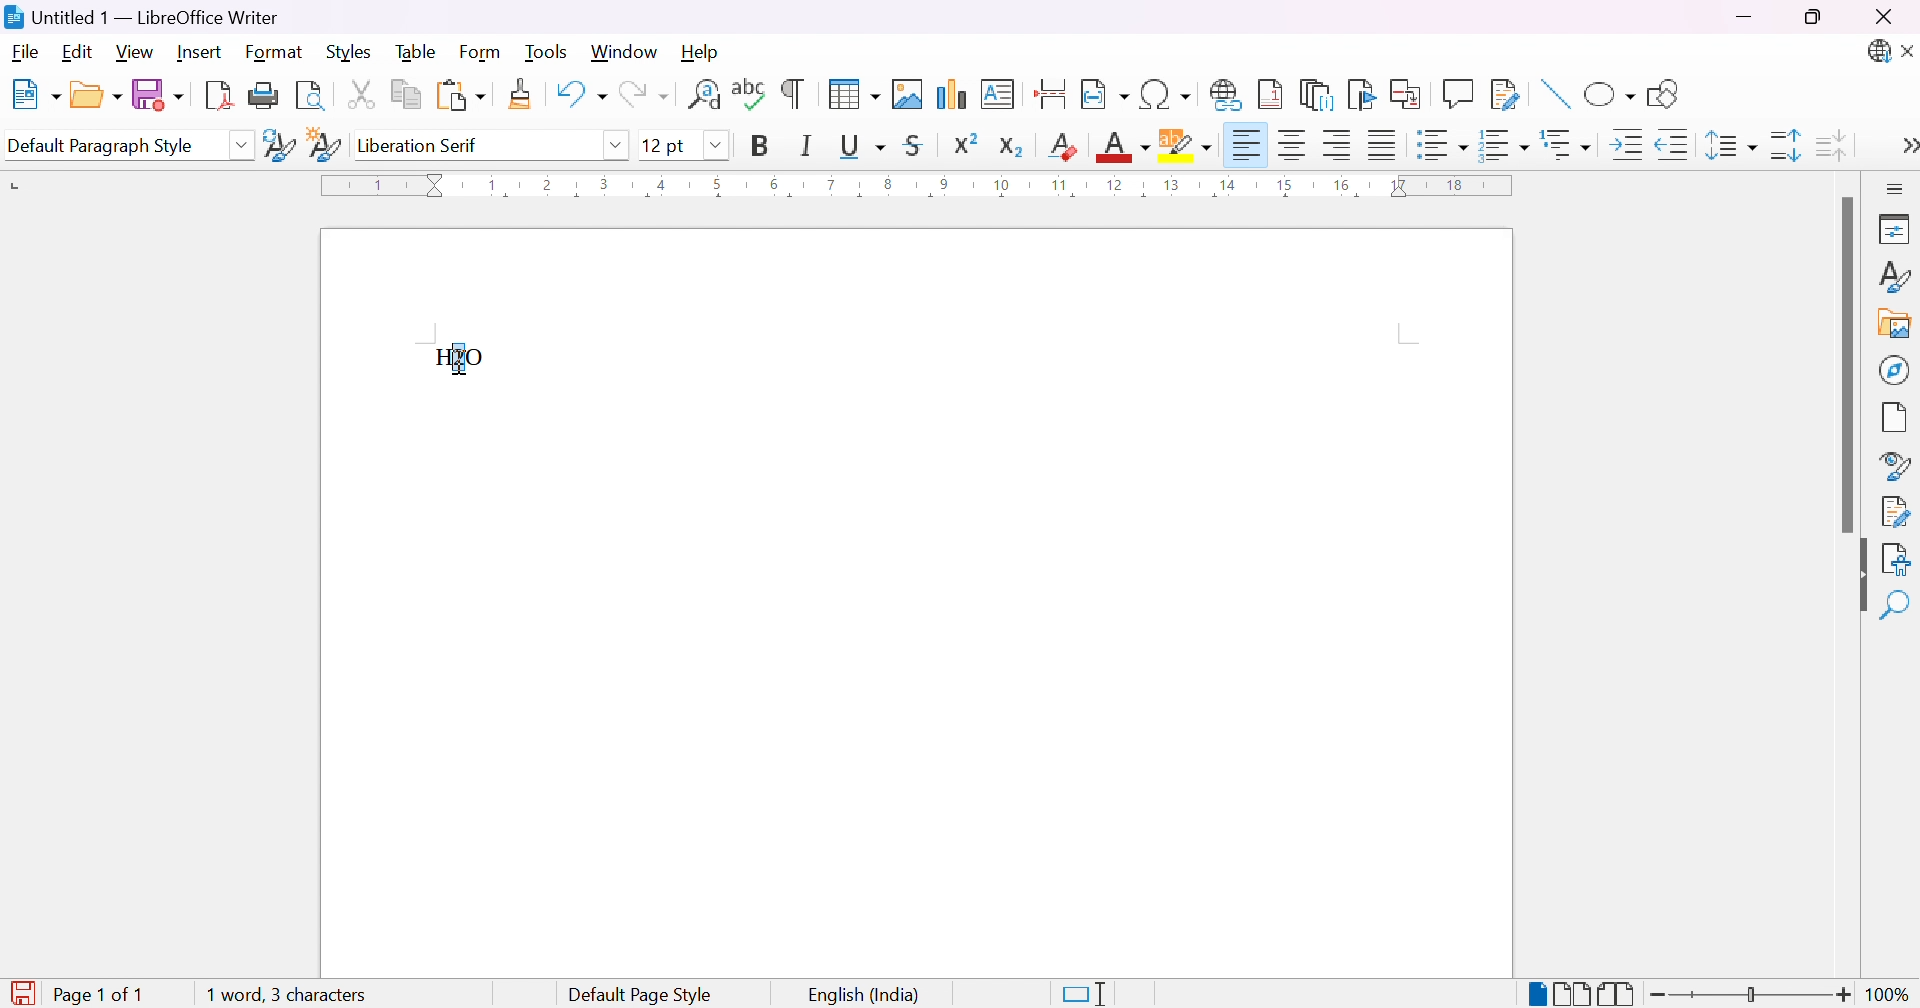 This screenshot has height=1008, width=1920. Describe the element at coordinates (520, 94) in the screenshot. I see `` at that location.